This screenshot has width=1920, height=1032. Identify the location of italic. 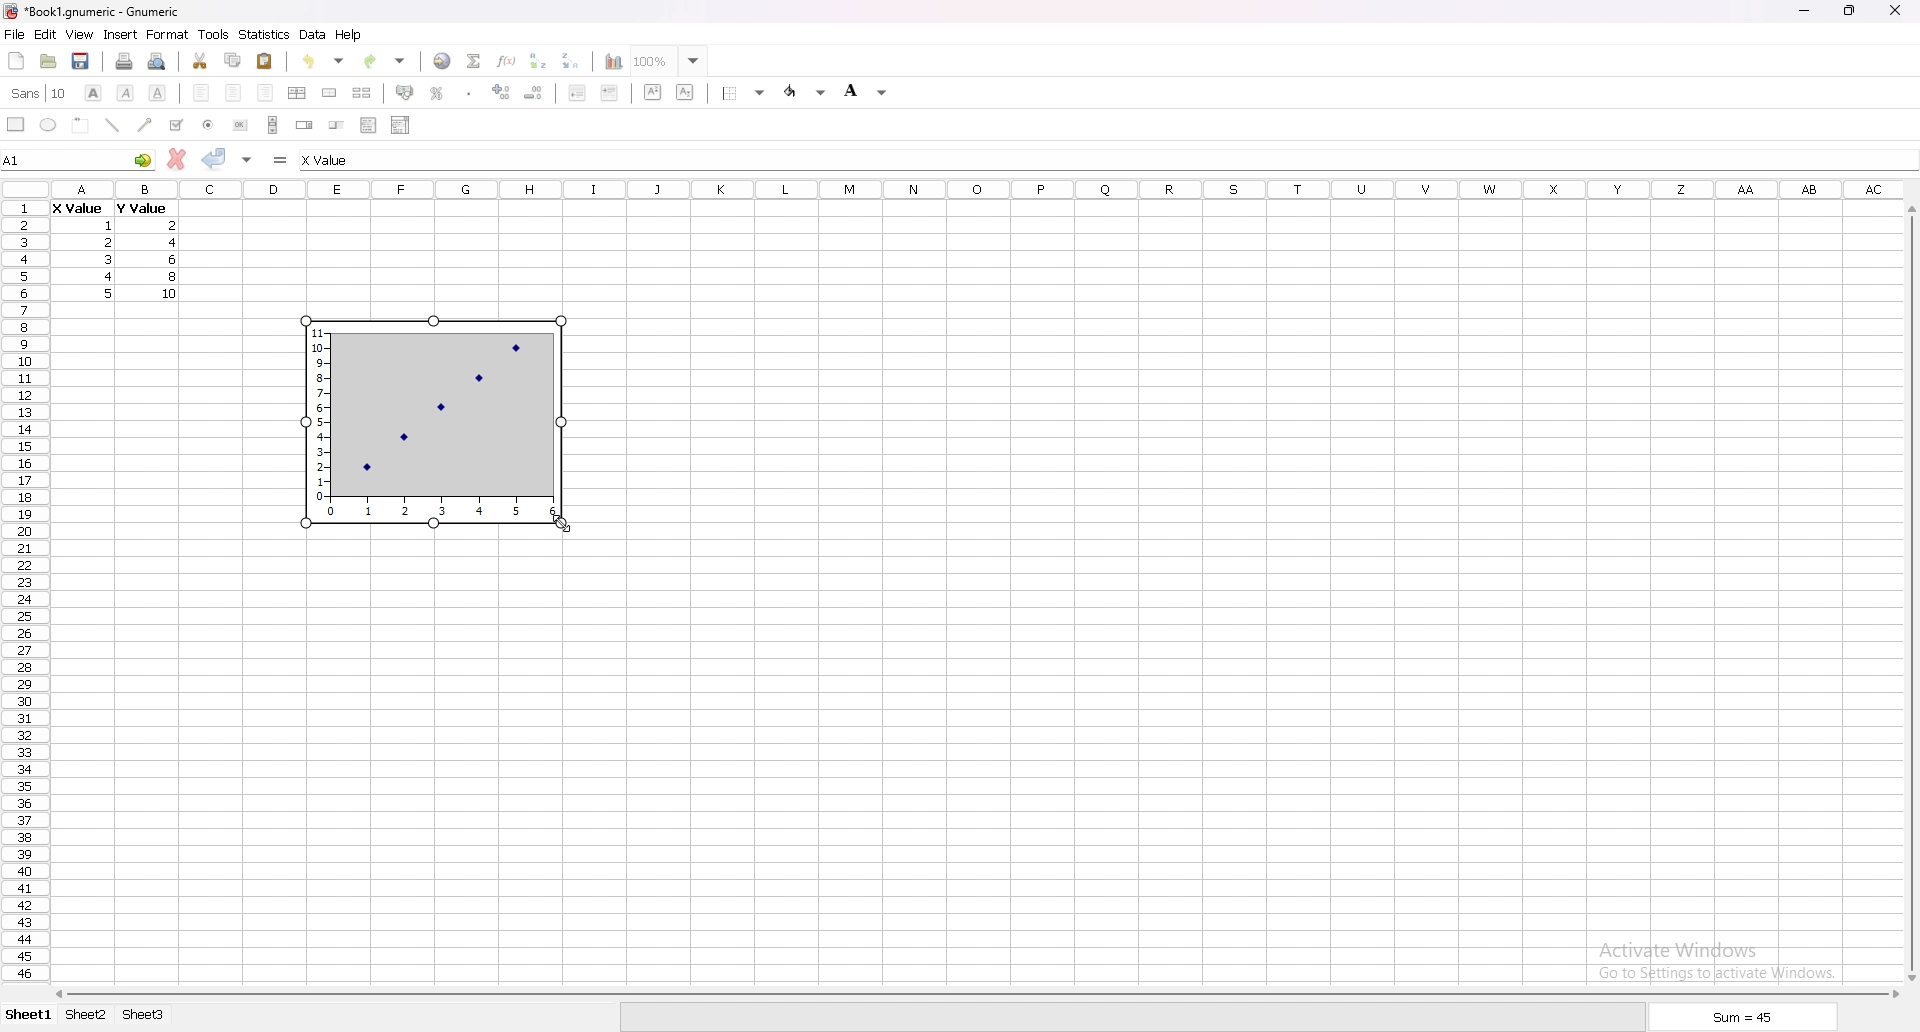
(127, 92).